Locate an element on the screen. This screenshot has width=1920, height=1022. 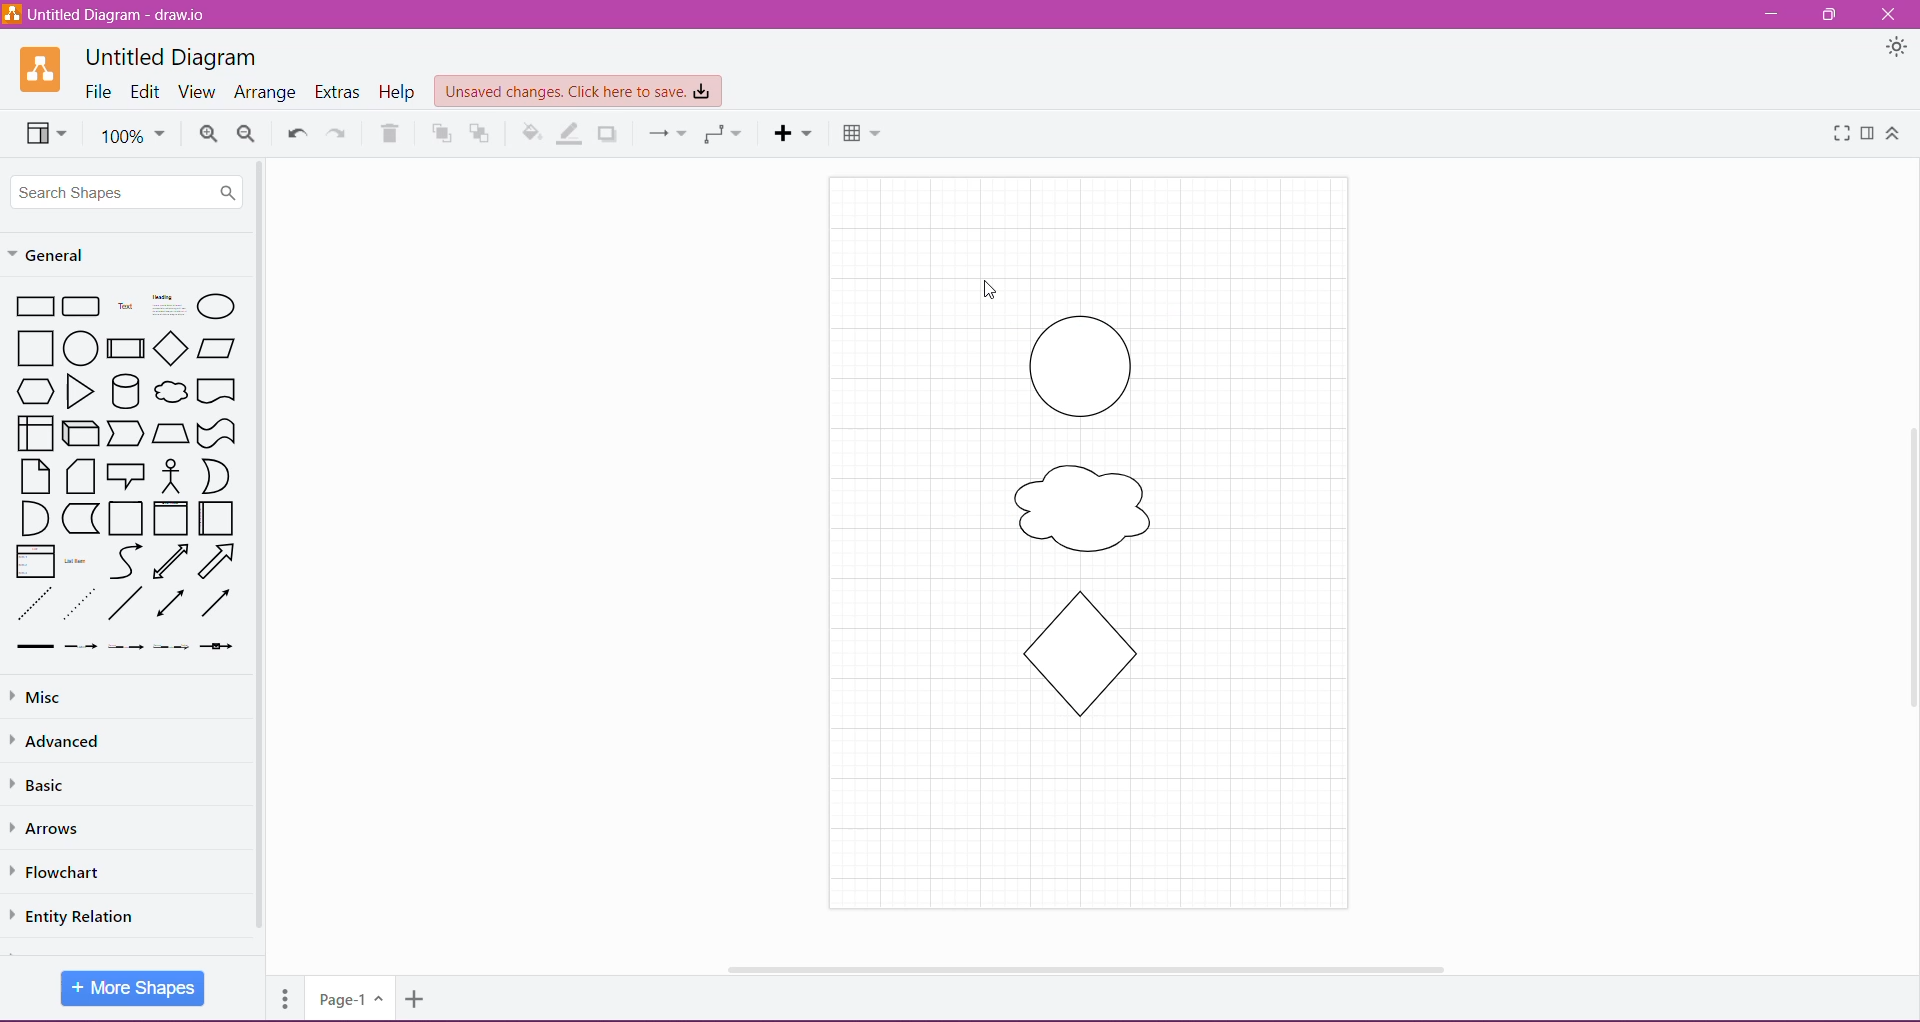
File is located at coordinates (99, 92).